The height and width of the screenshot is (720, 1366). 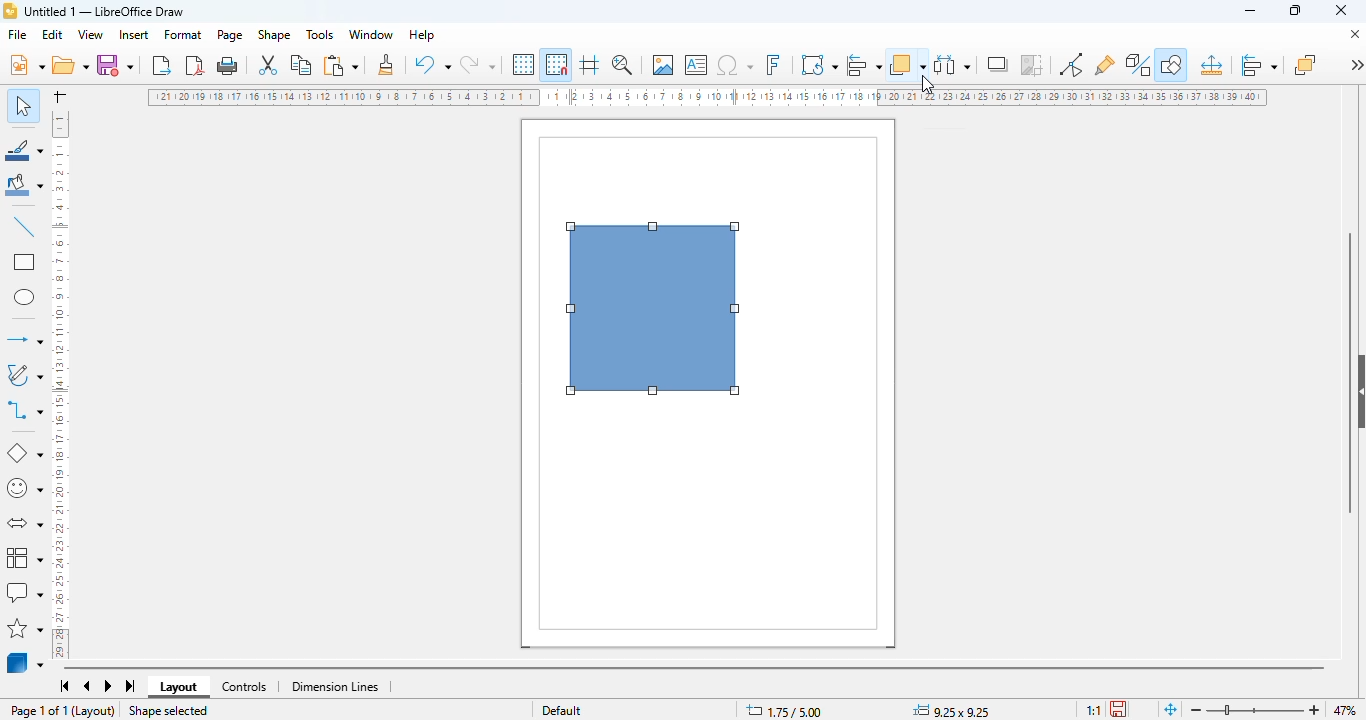 I want to click on format, so click(x=184, y=34).